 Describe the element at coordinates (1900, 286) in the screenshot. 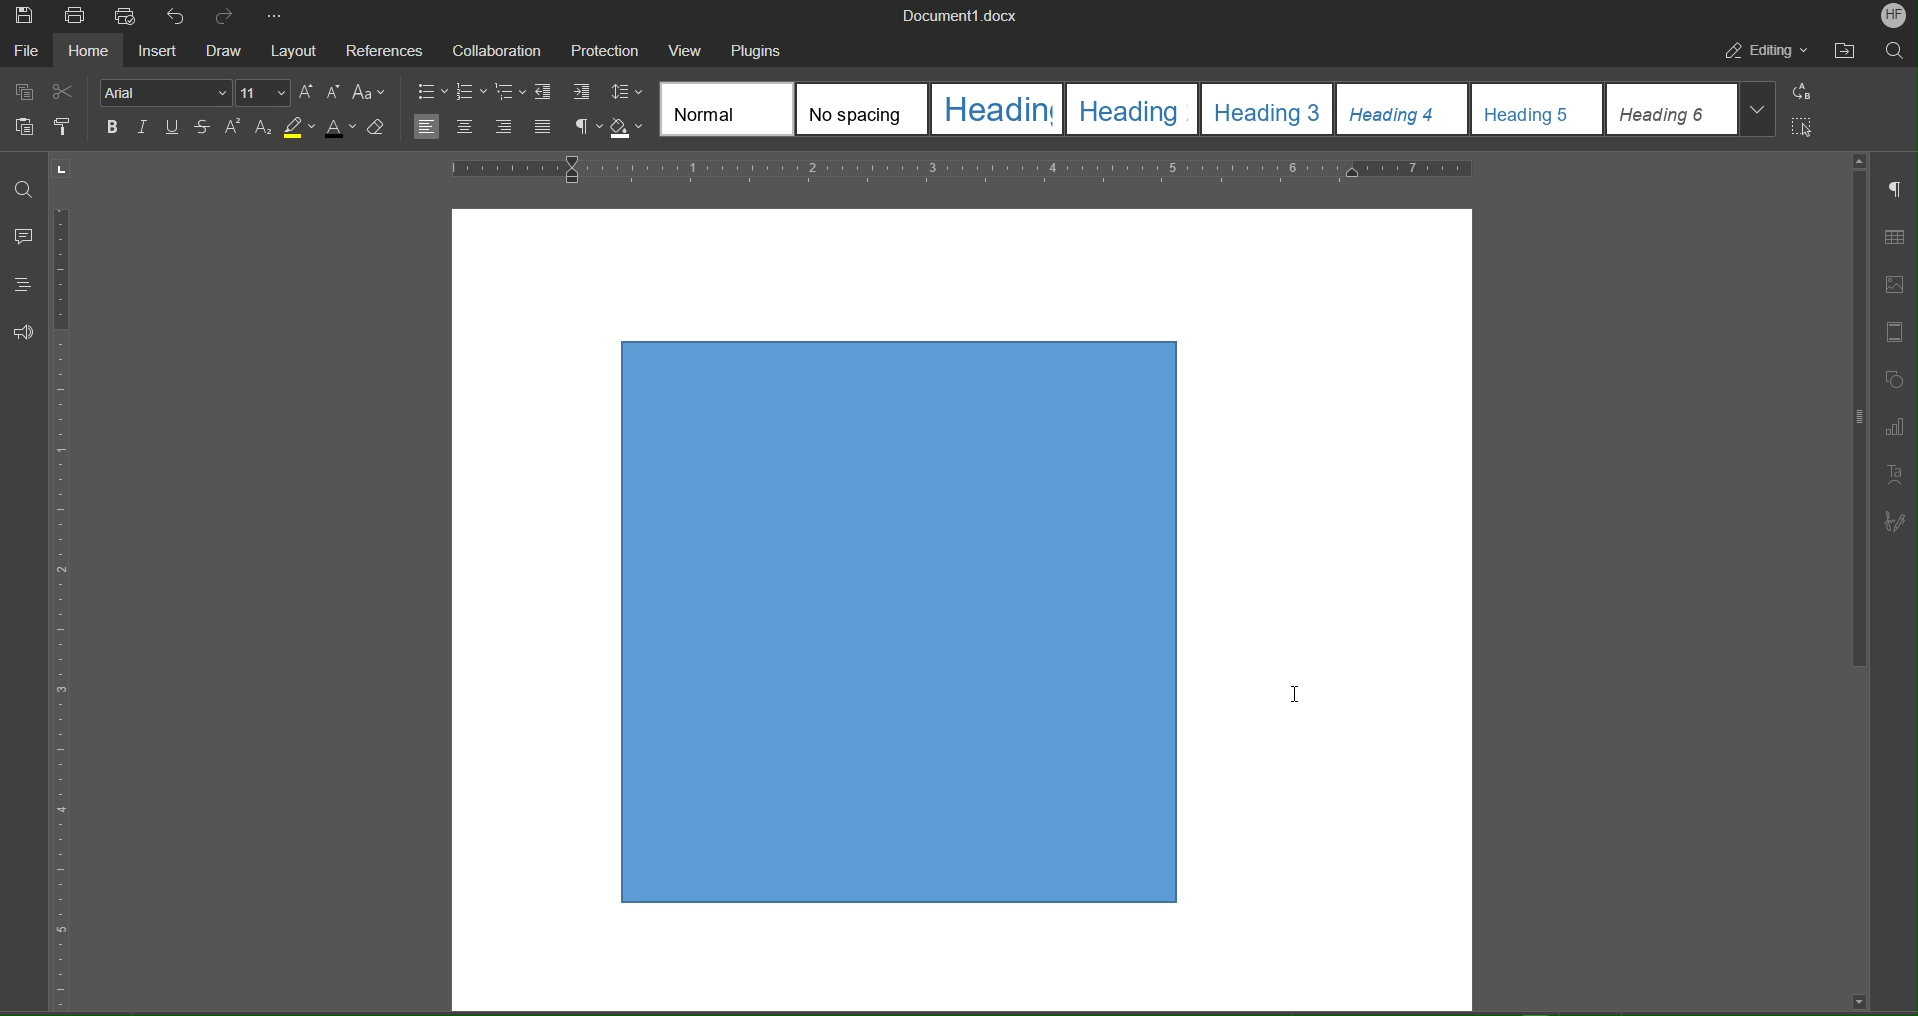

I see `Insert Image` at that location.